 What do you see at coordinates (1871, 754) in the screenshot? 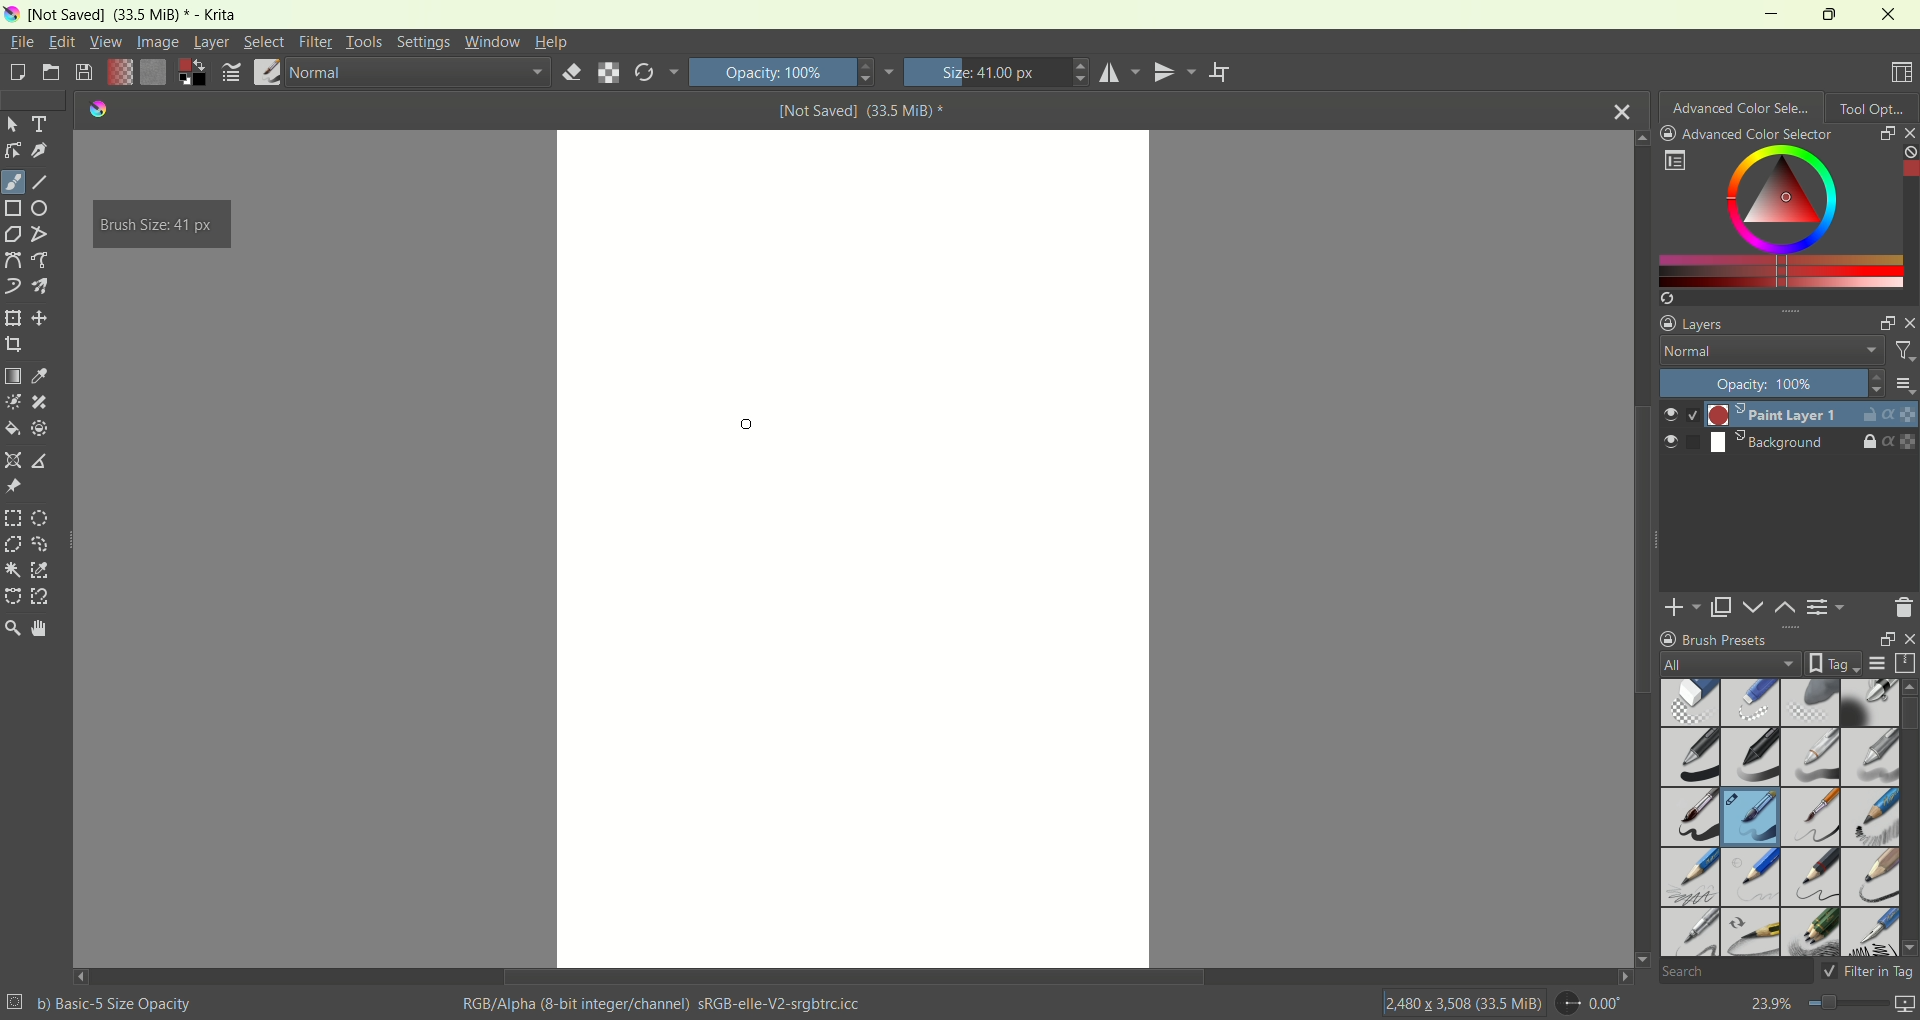
I see `basic 4` at bounding box center [1871, 754].